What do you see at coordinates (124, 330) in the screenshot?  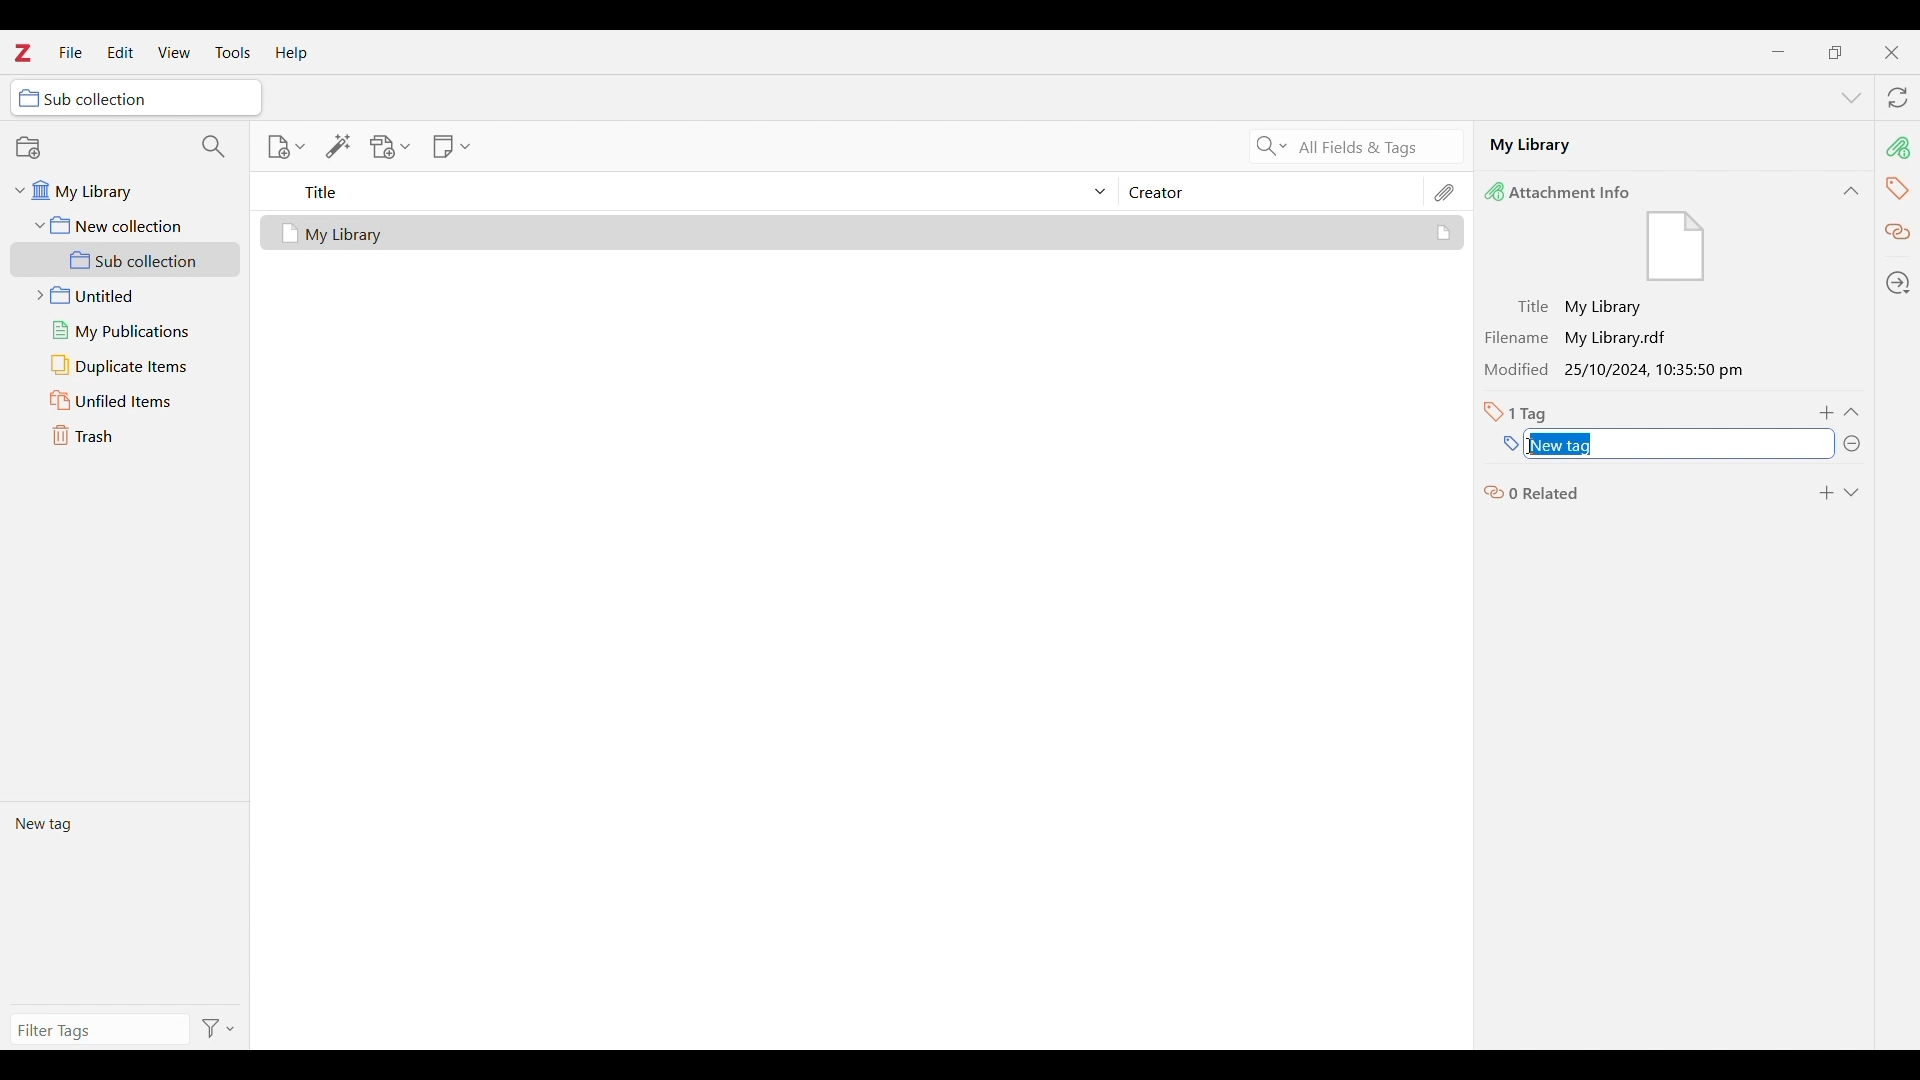 I see `My publications folder` at bounding box center [124, 330].